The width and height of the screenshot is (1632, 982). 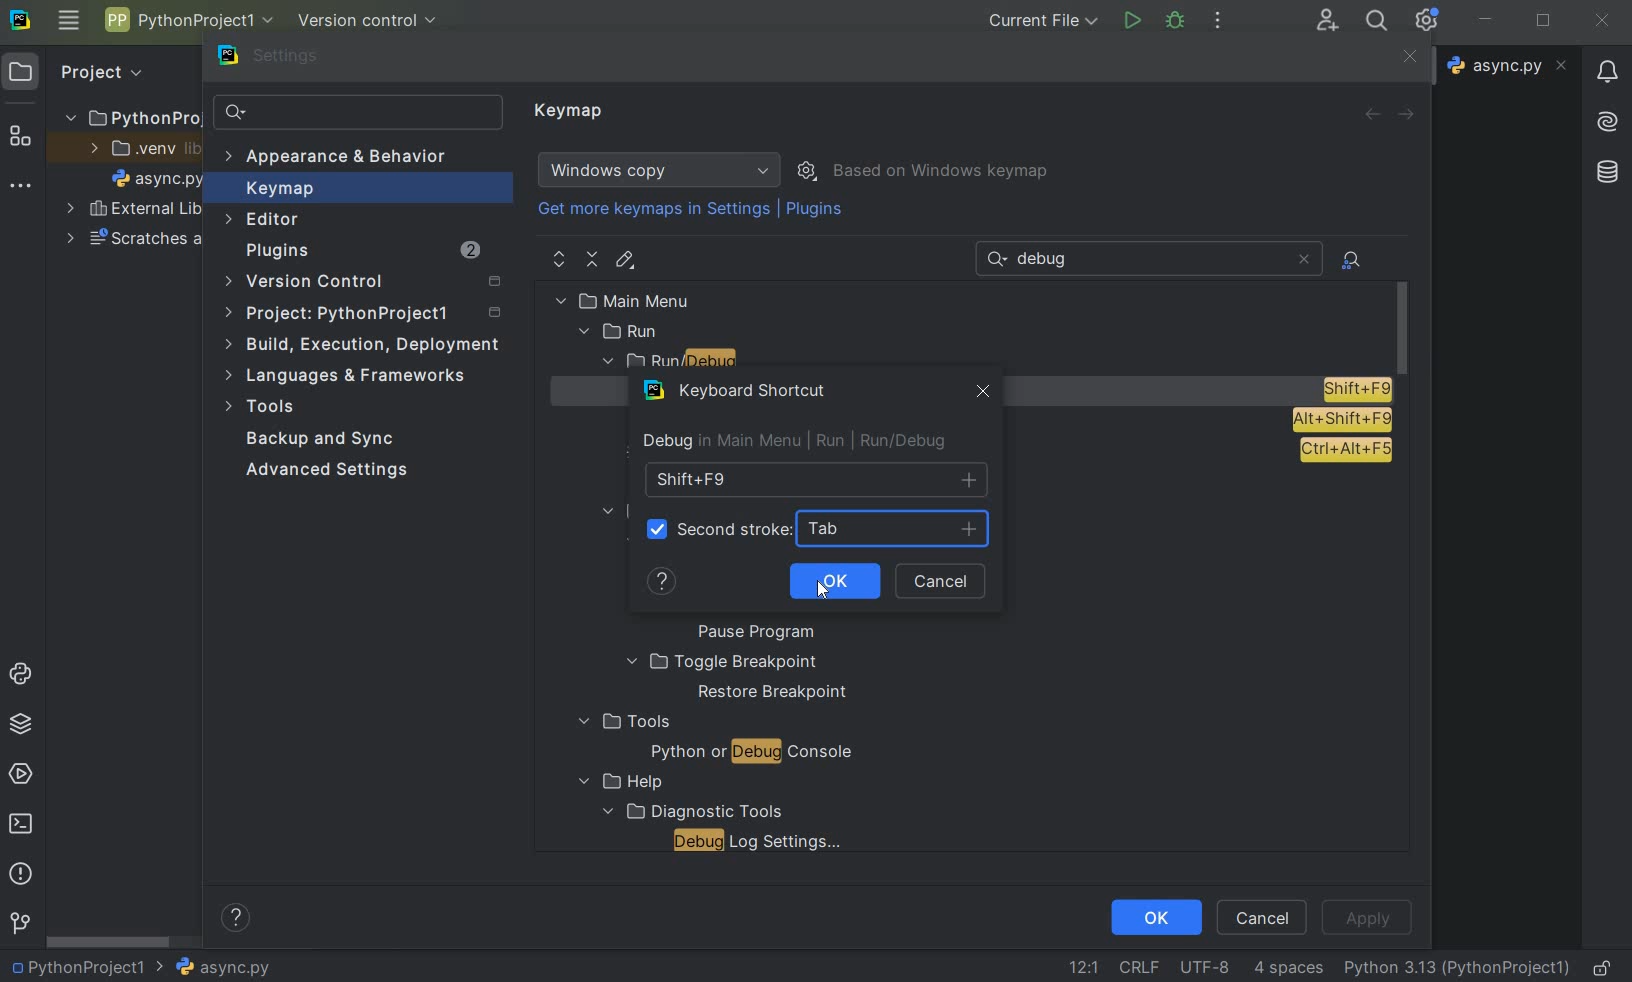 I want to click on ok, so click(x=1155, y=916).